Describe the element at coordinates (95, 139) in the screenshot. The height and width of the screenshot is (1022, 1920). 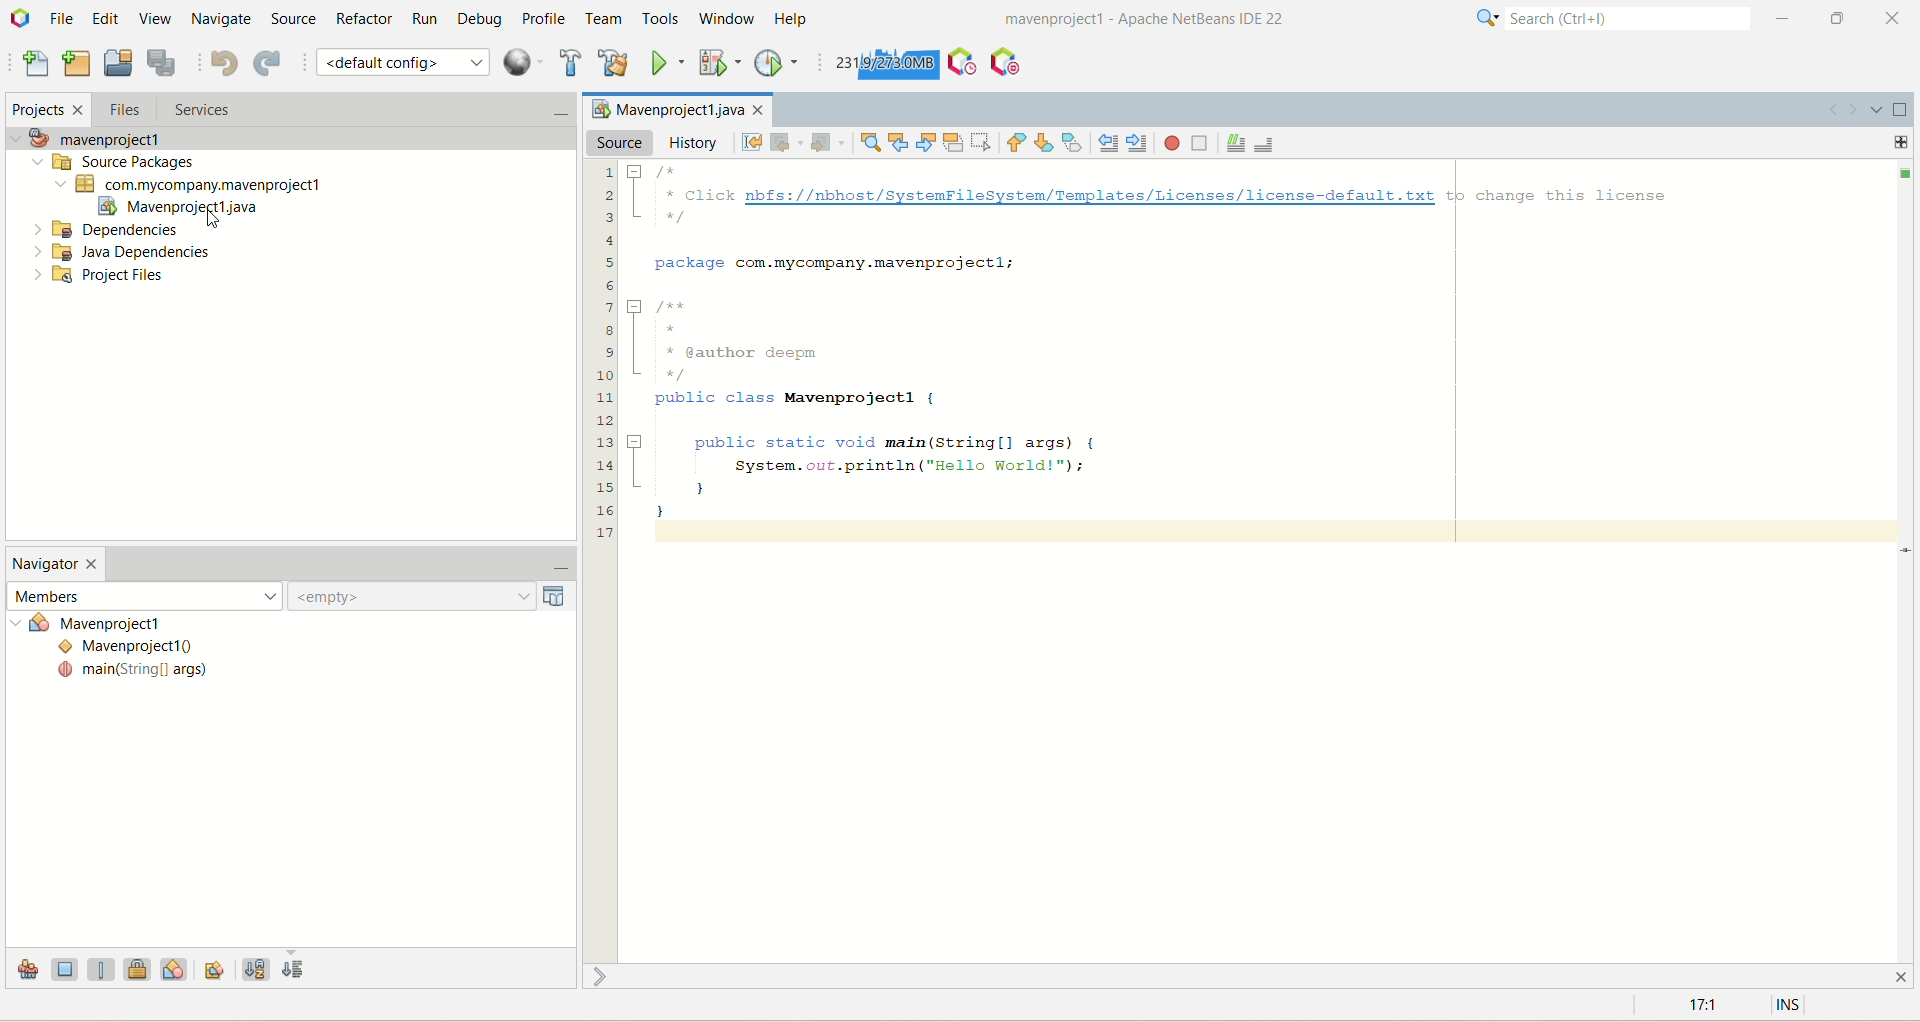
I see `mavenproject1` at that location.